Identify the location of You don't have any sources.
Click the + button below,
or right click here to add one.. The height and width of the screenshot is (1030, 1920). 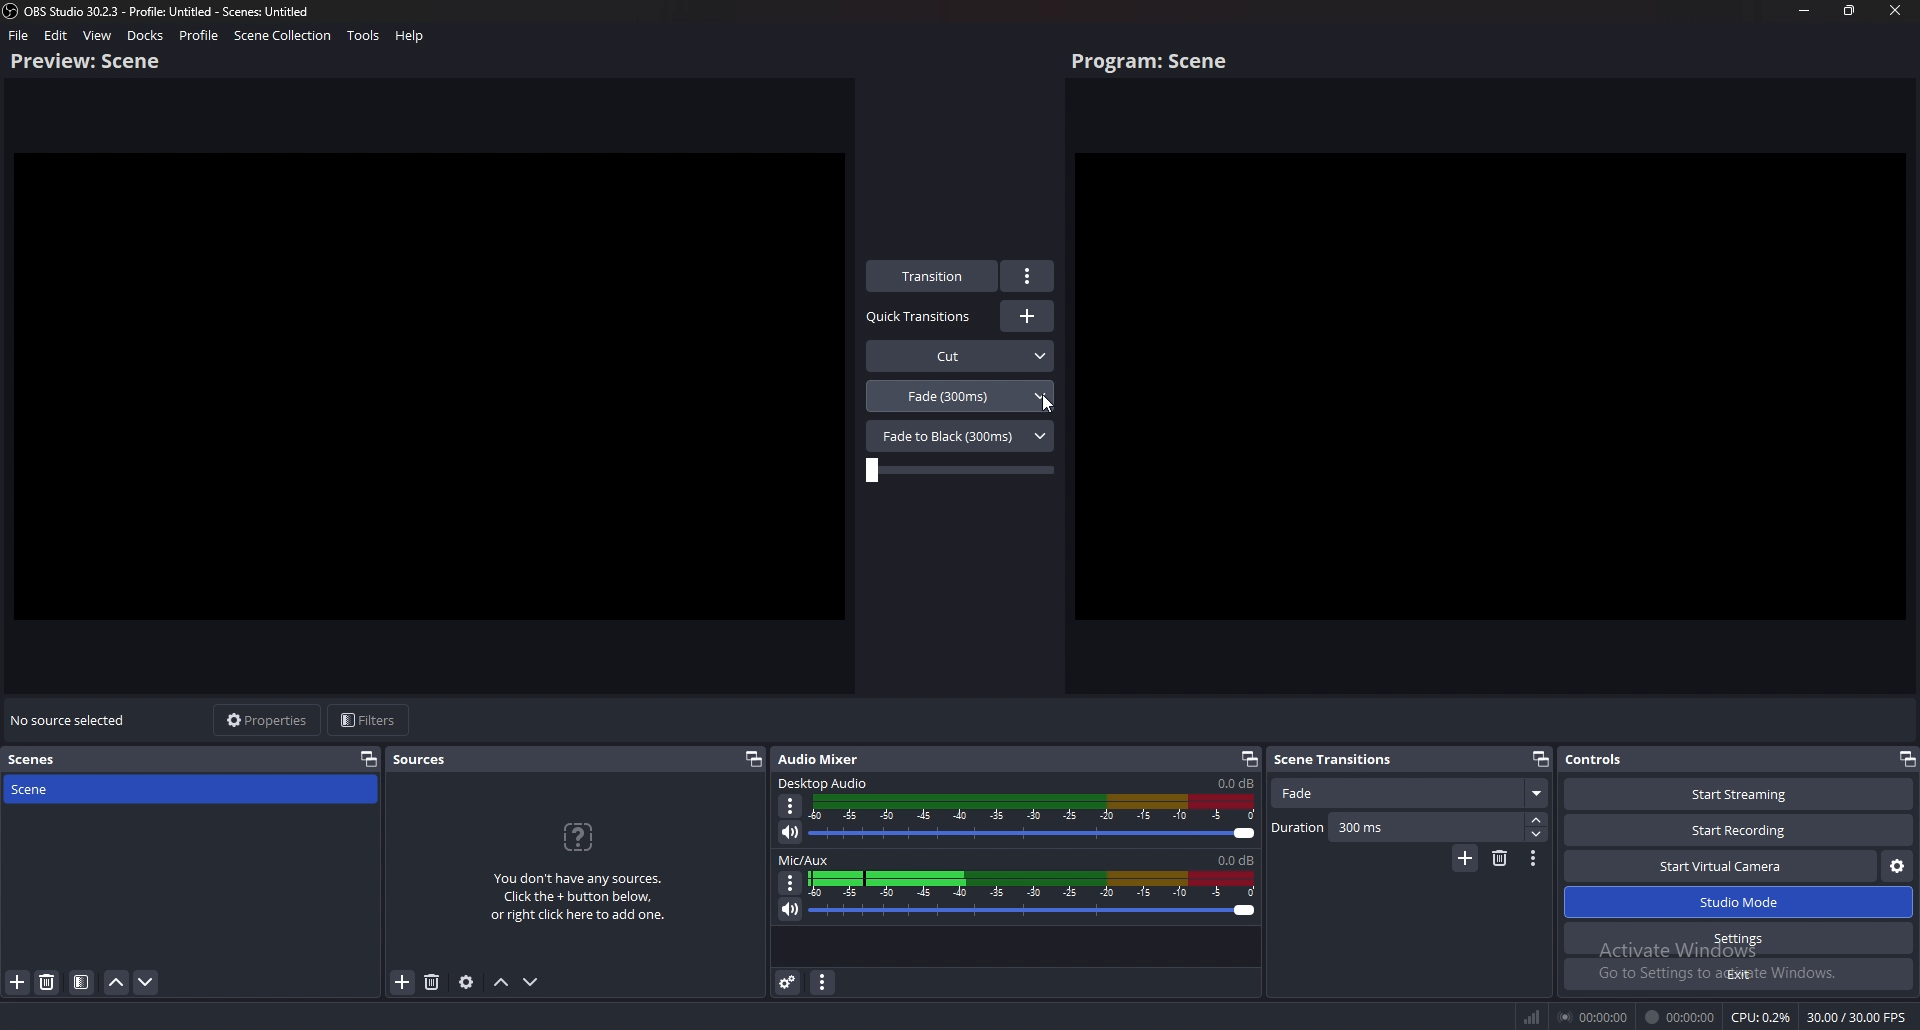
(584, 901).